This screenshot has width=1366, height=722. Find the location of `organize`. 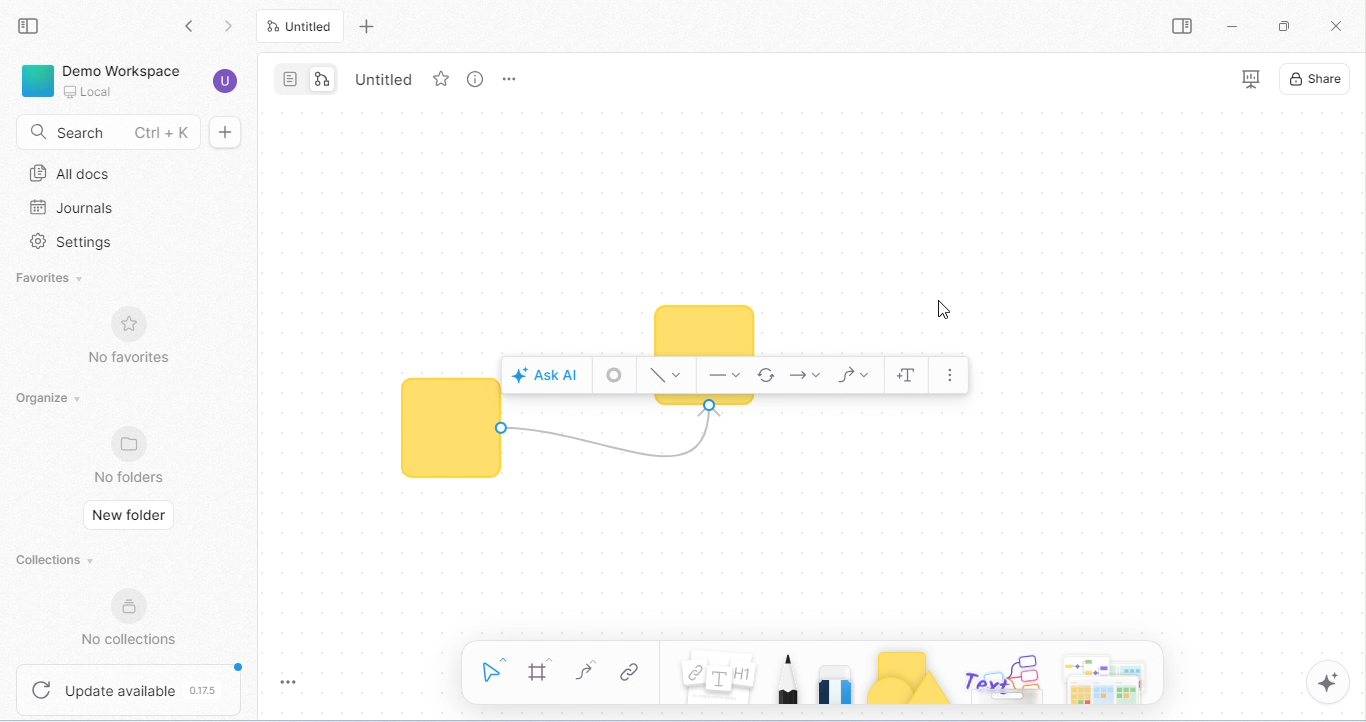

organize is located at coordinates (51, 398).